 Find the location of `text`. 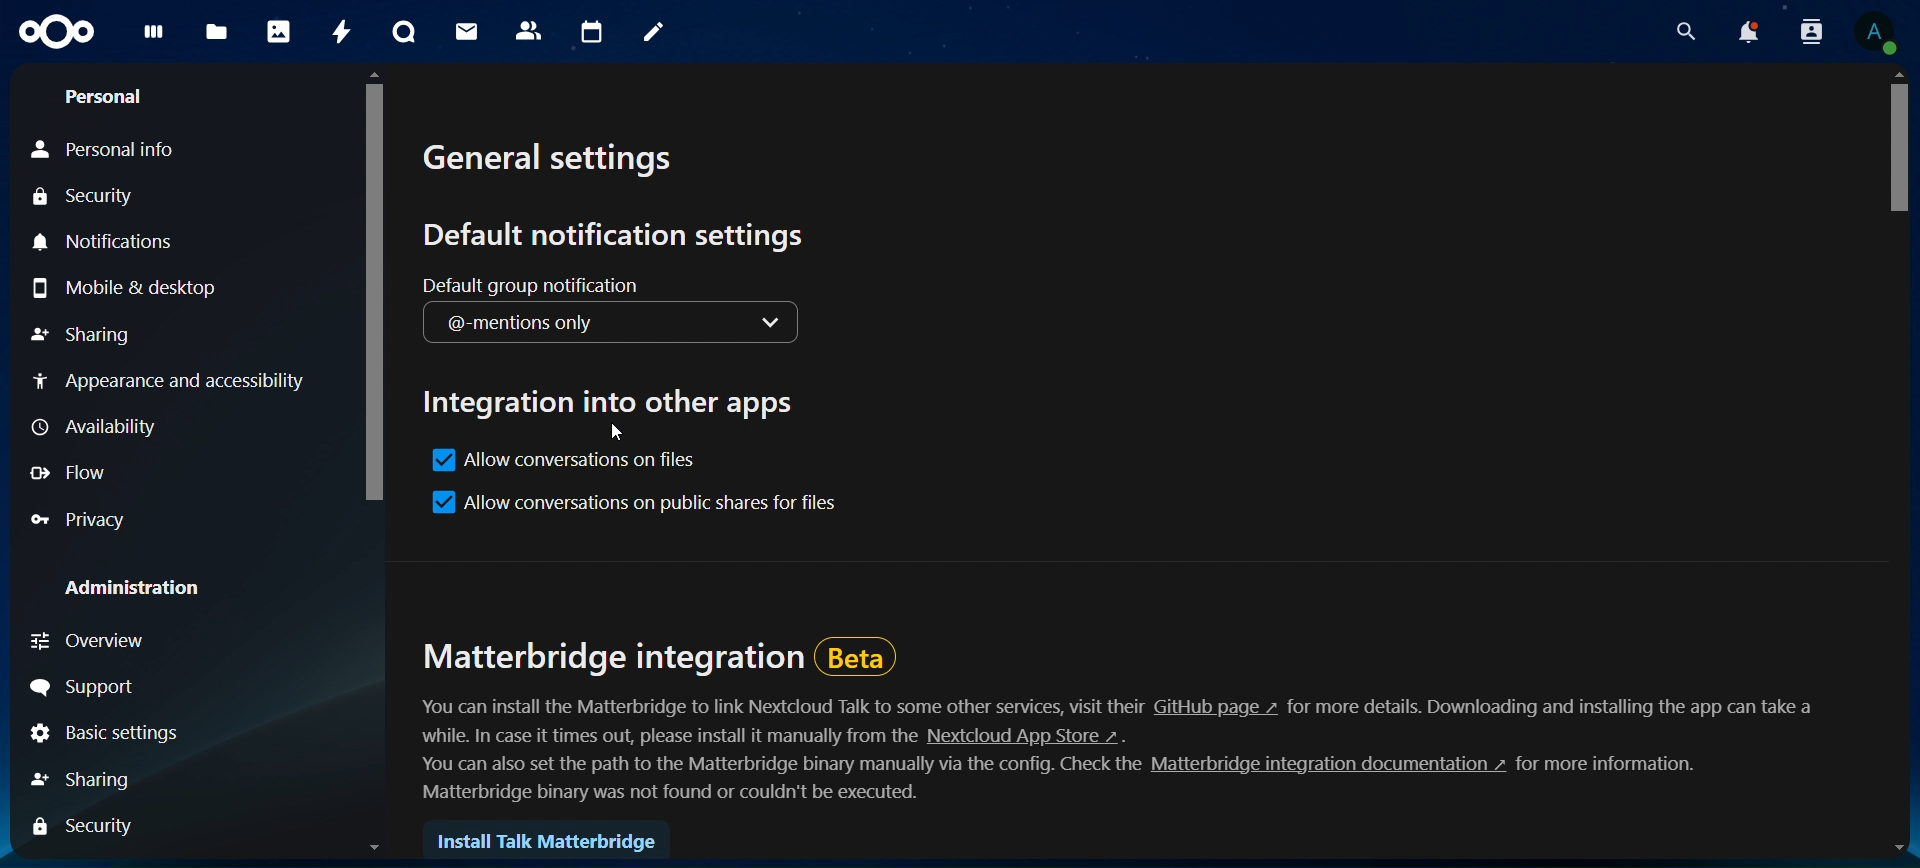

text is located at coordinates (1561, 704).